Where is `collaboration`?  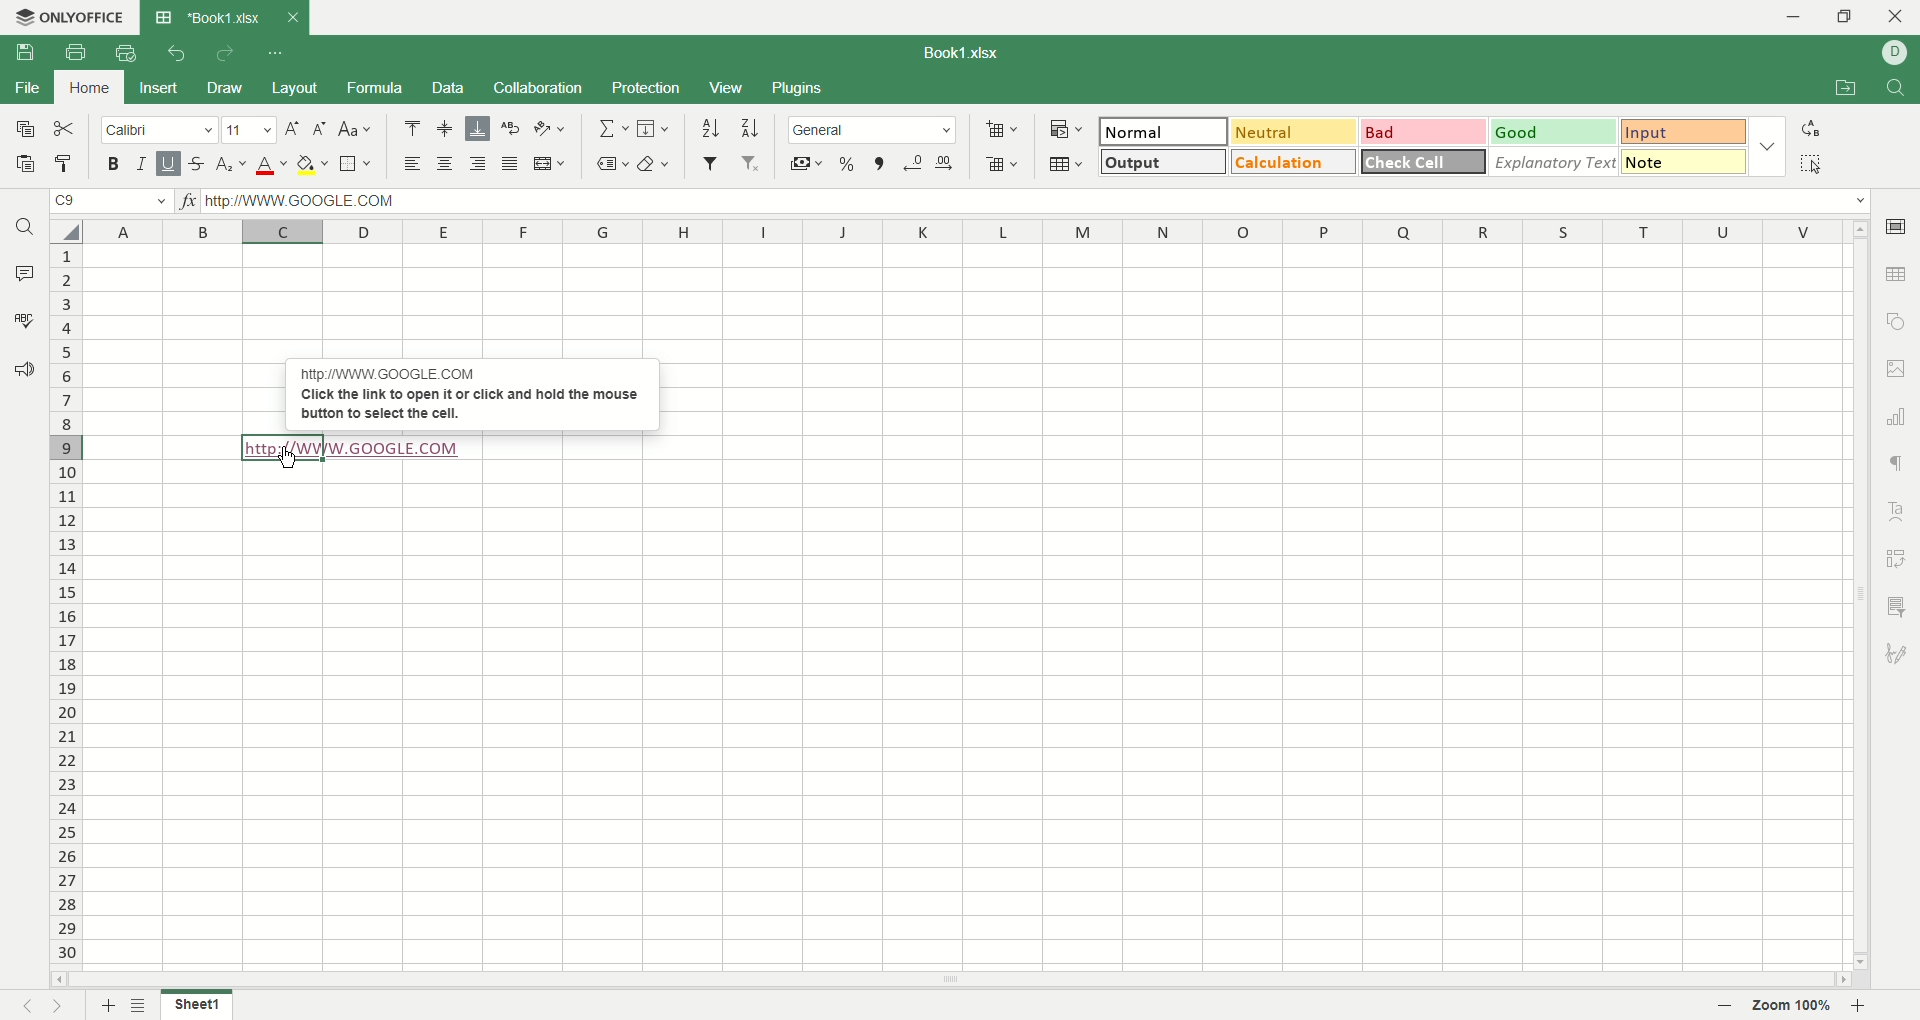
collaboration is located at coordinates (540, 86).